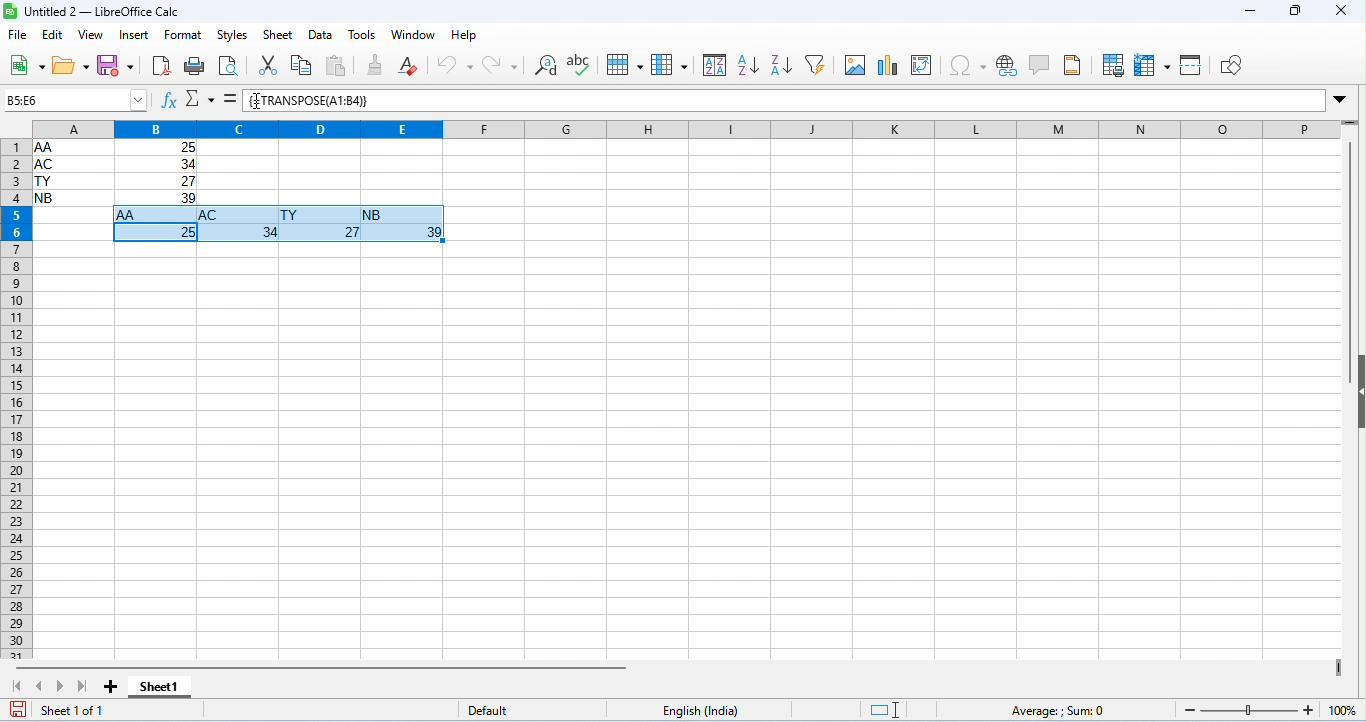  Describe the element at coordinates (672, 128) in the screenshot. I see `column headings` at that location.